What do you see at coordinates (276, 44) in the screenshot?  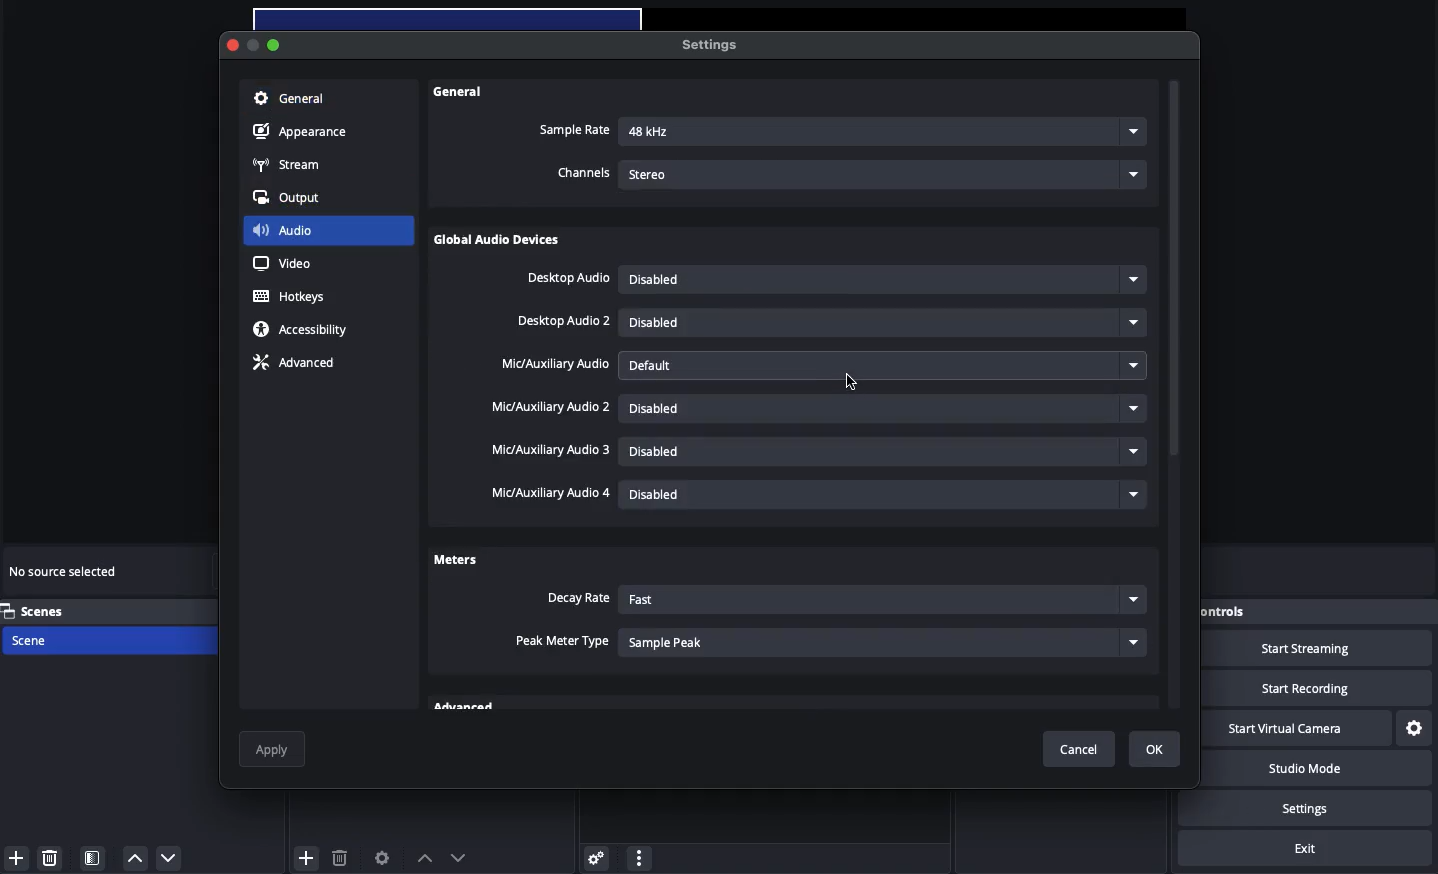 I see `Maximize` at bounding box center [276, 44].